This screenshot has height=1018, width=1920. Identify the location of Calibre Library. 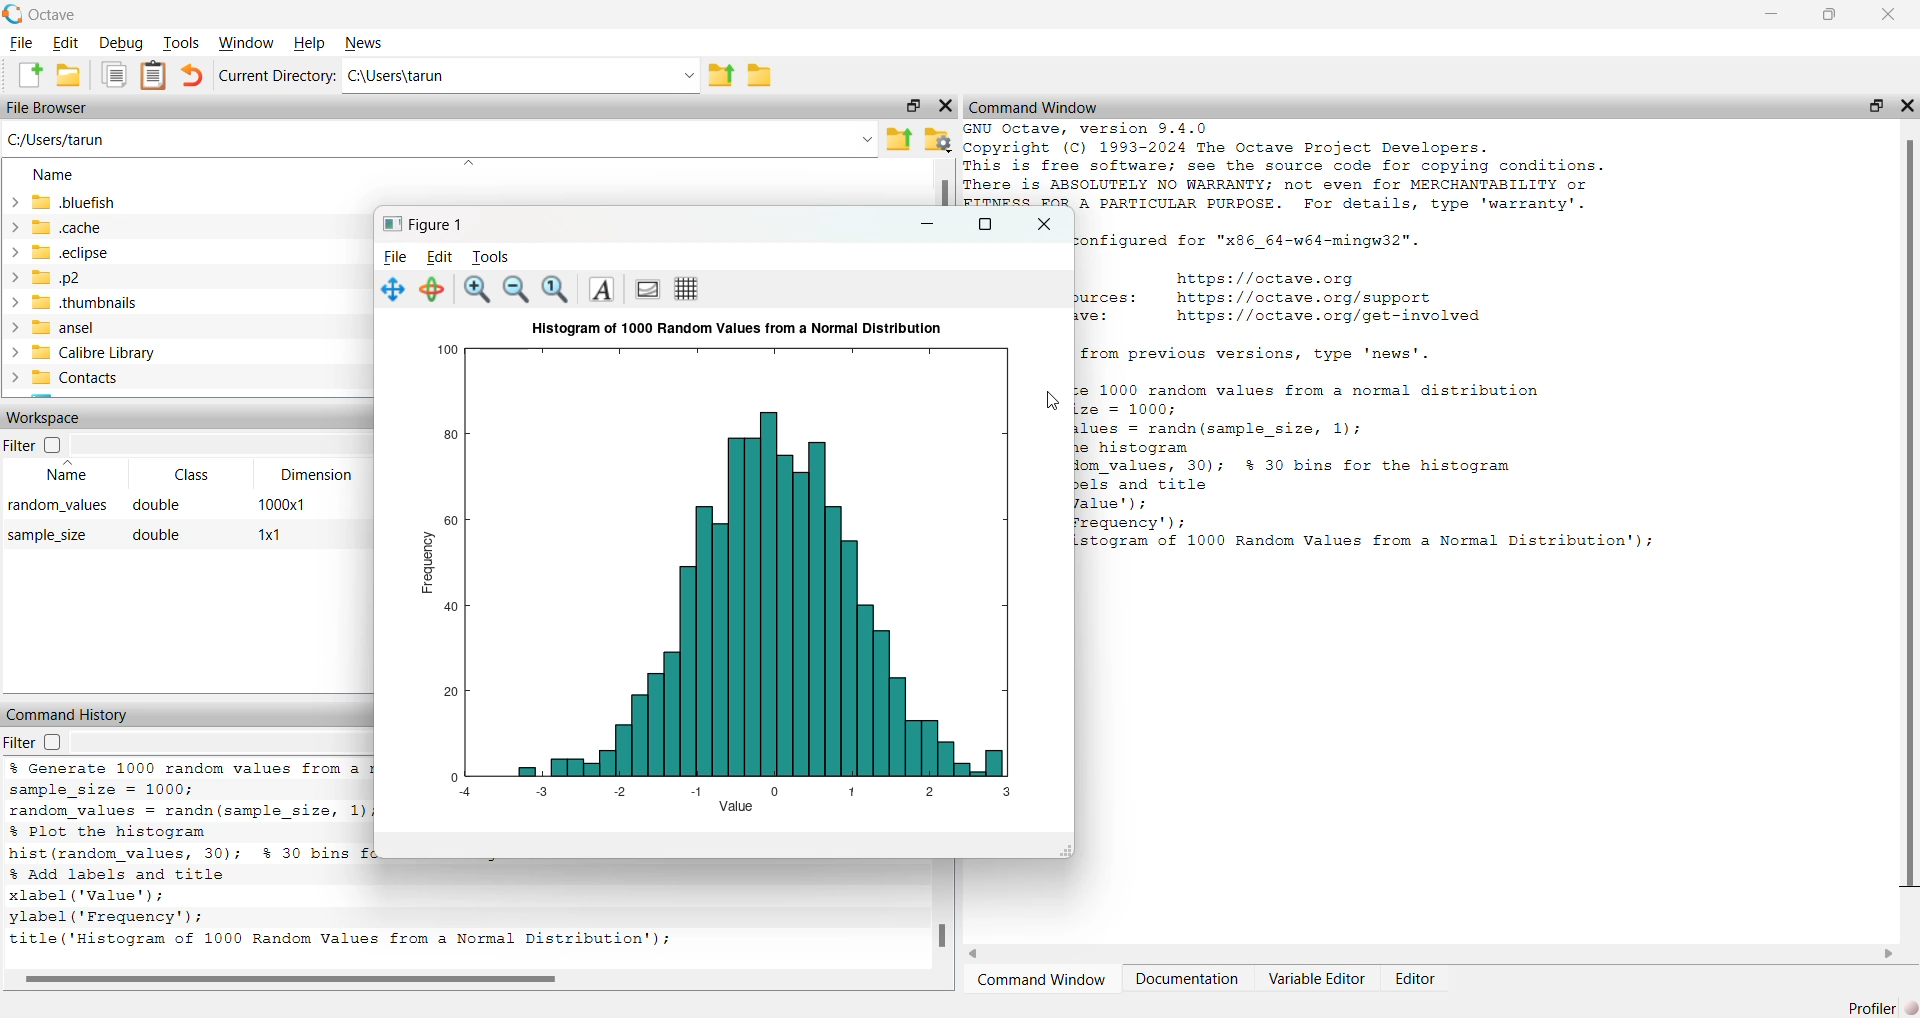
(80, 352).